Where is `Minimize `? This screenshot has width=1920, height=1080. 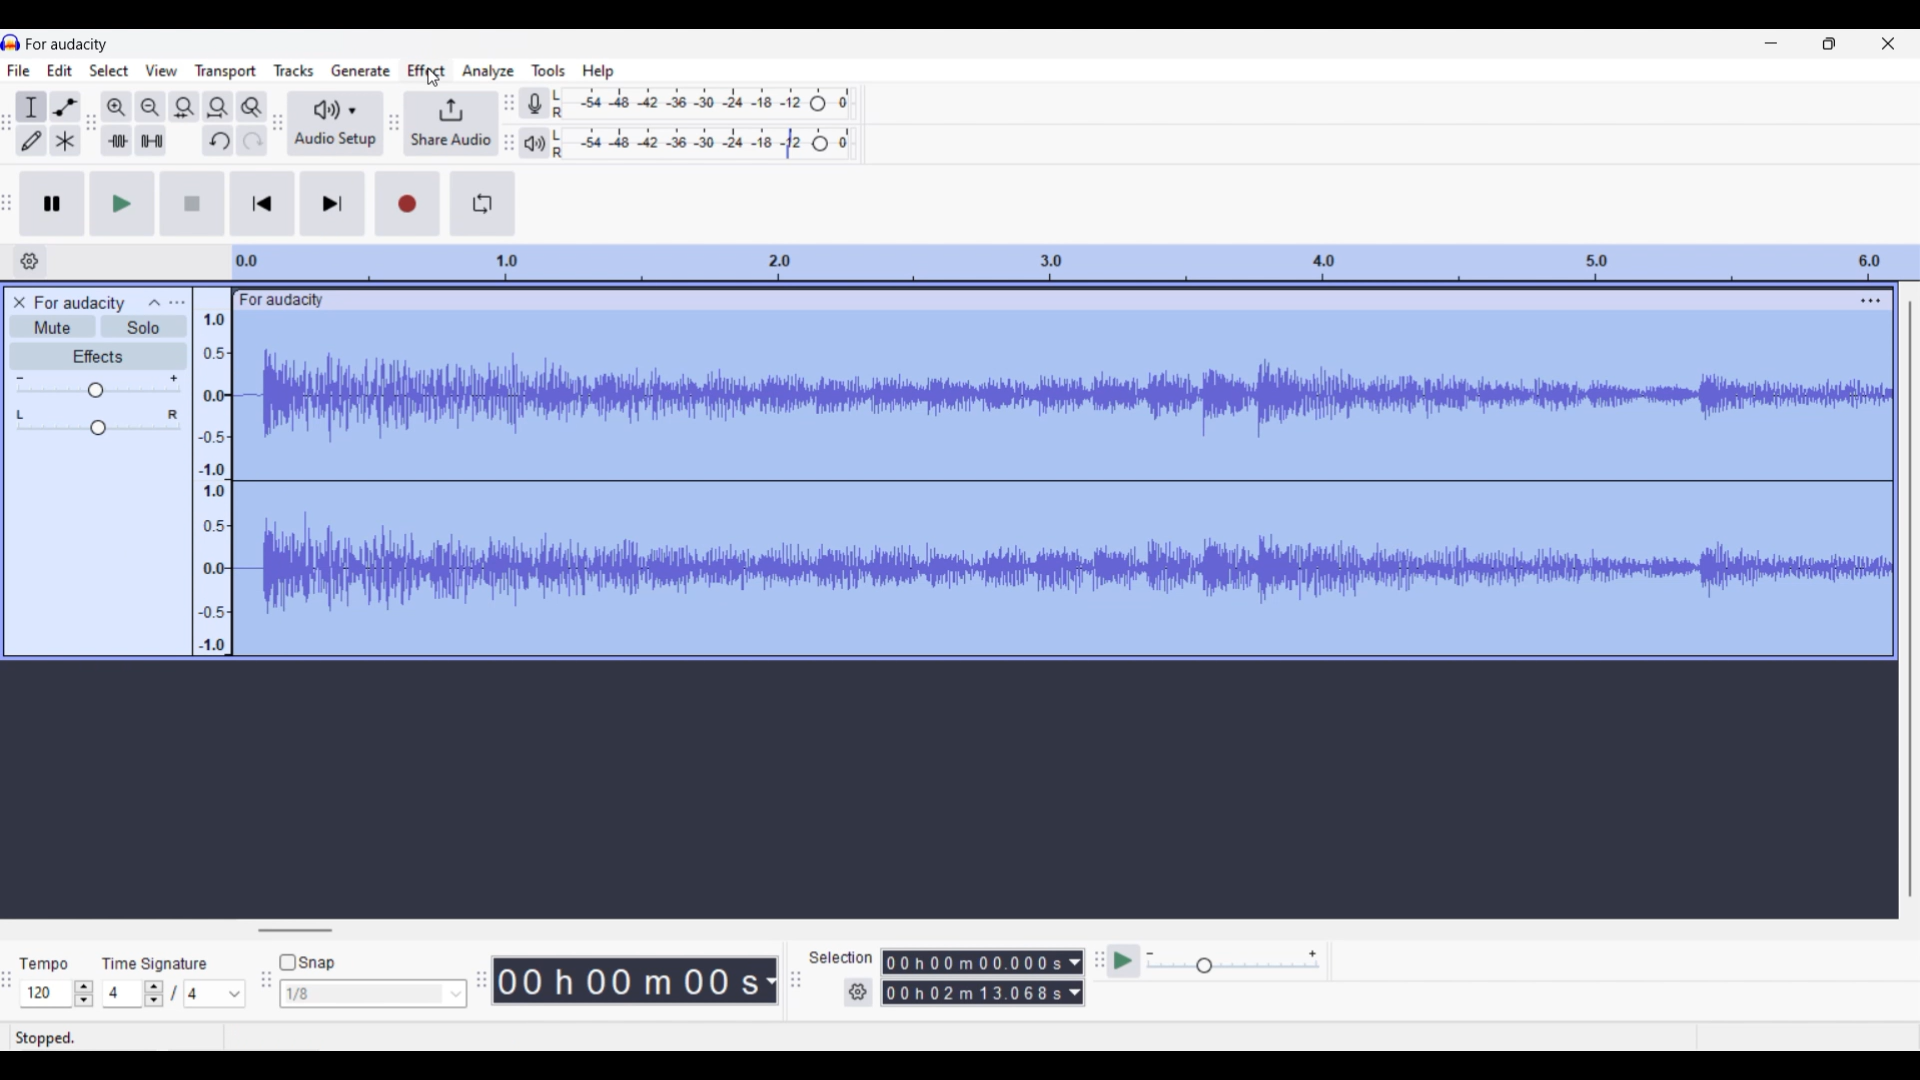
Minimize  is located at coordinates (1771, 43).